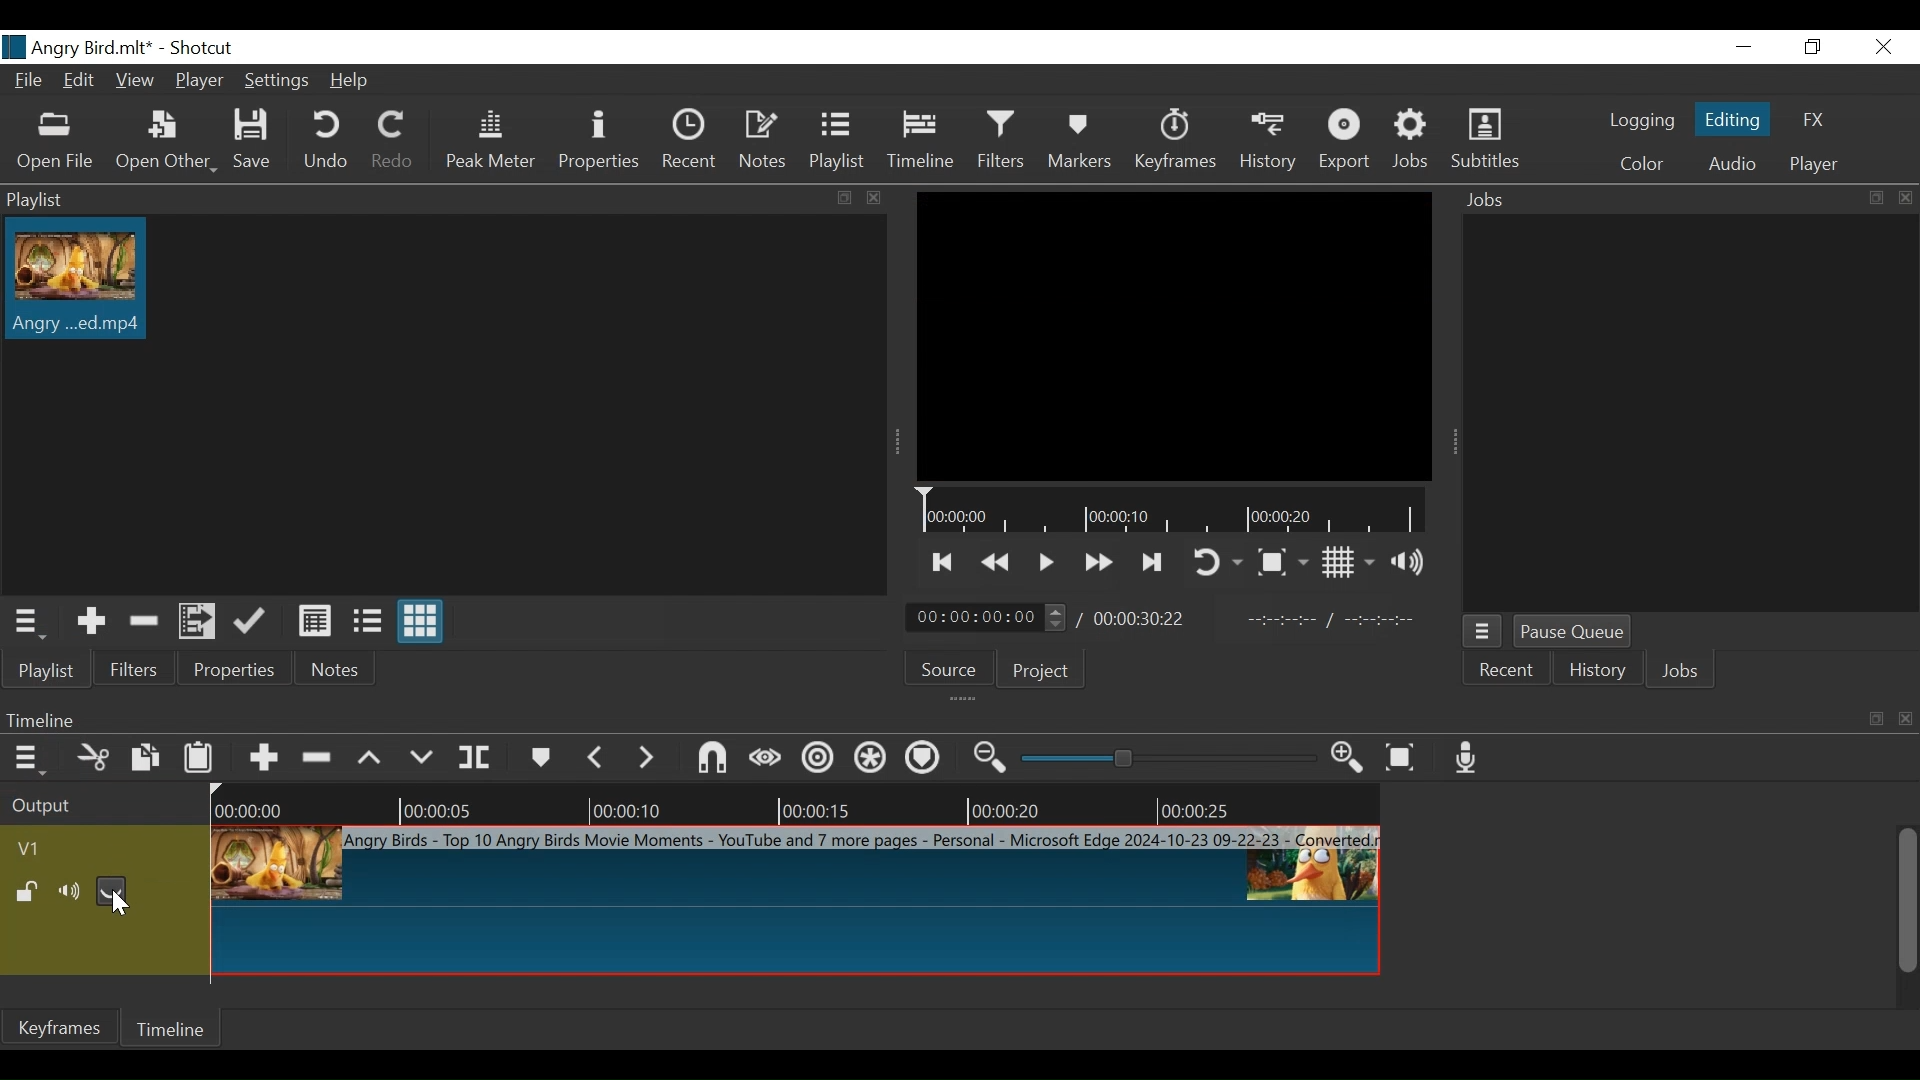 Image resolution: width=1920 pixels, height=1080 pixels. Describe the element at coordinates (56, 144) in the screenshot. I see `Open File` at that location.